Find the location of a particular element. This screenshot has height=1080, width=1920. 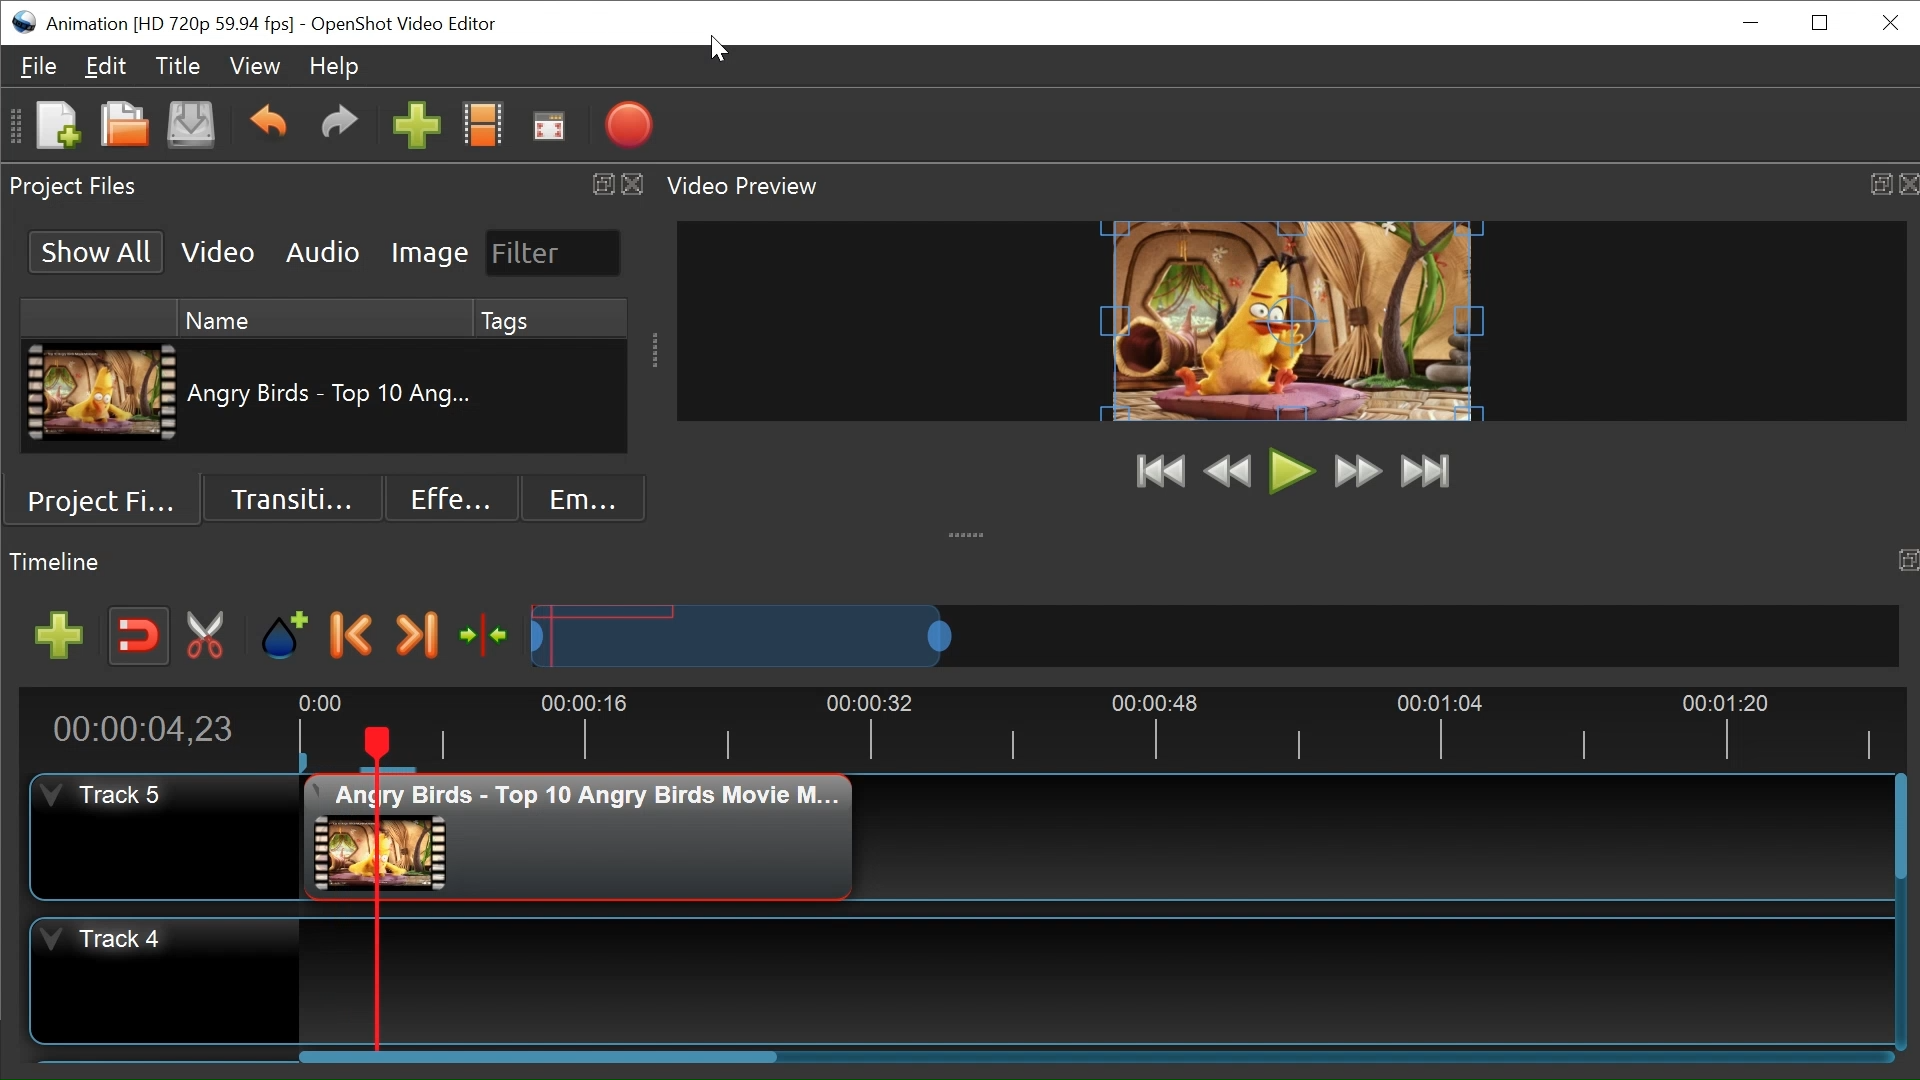

Project Files is located at coordinates (109, 499).